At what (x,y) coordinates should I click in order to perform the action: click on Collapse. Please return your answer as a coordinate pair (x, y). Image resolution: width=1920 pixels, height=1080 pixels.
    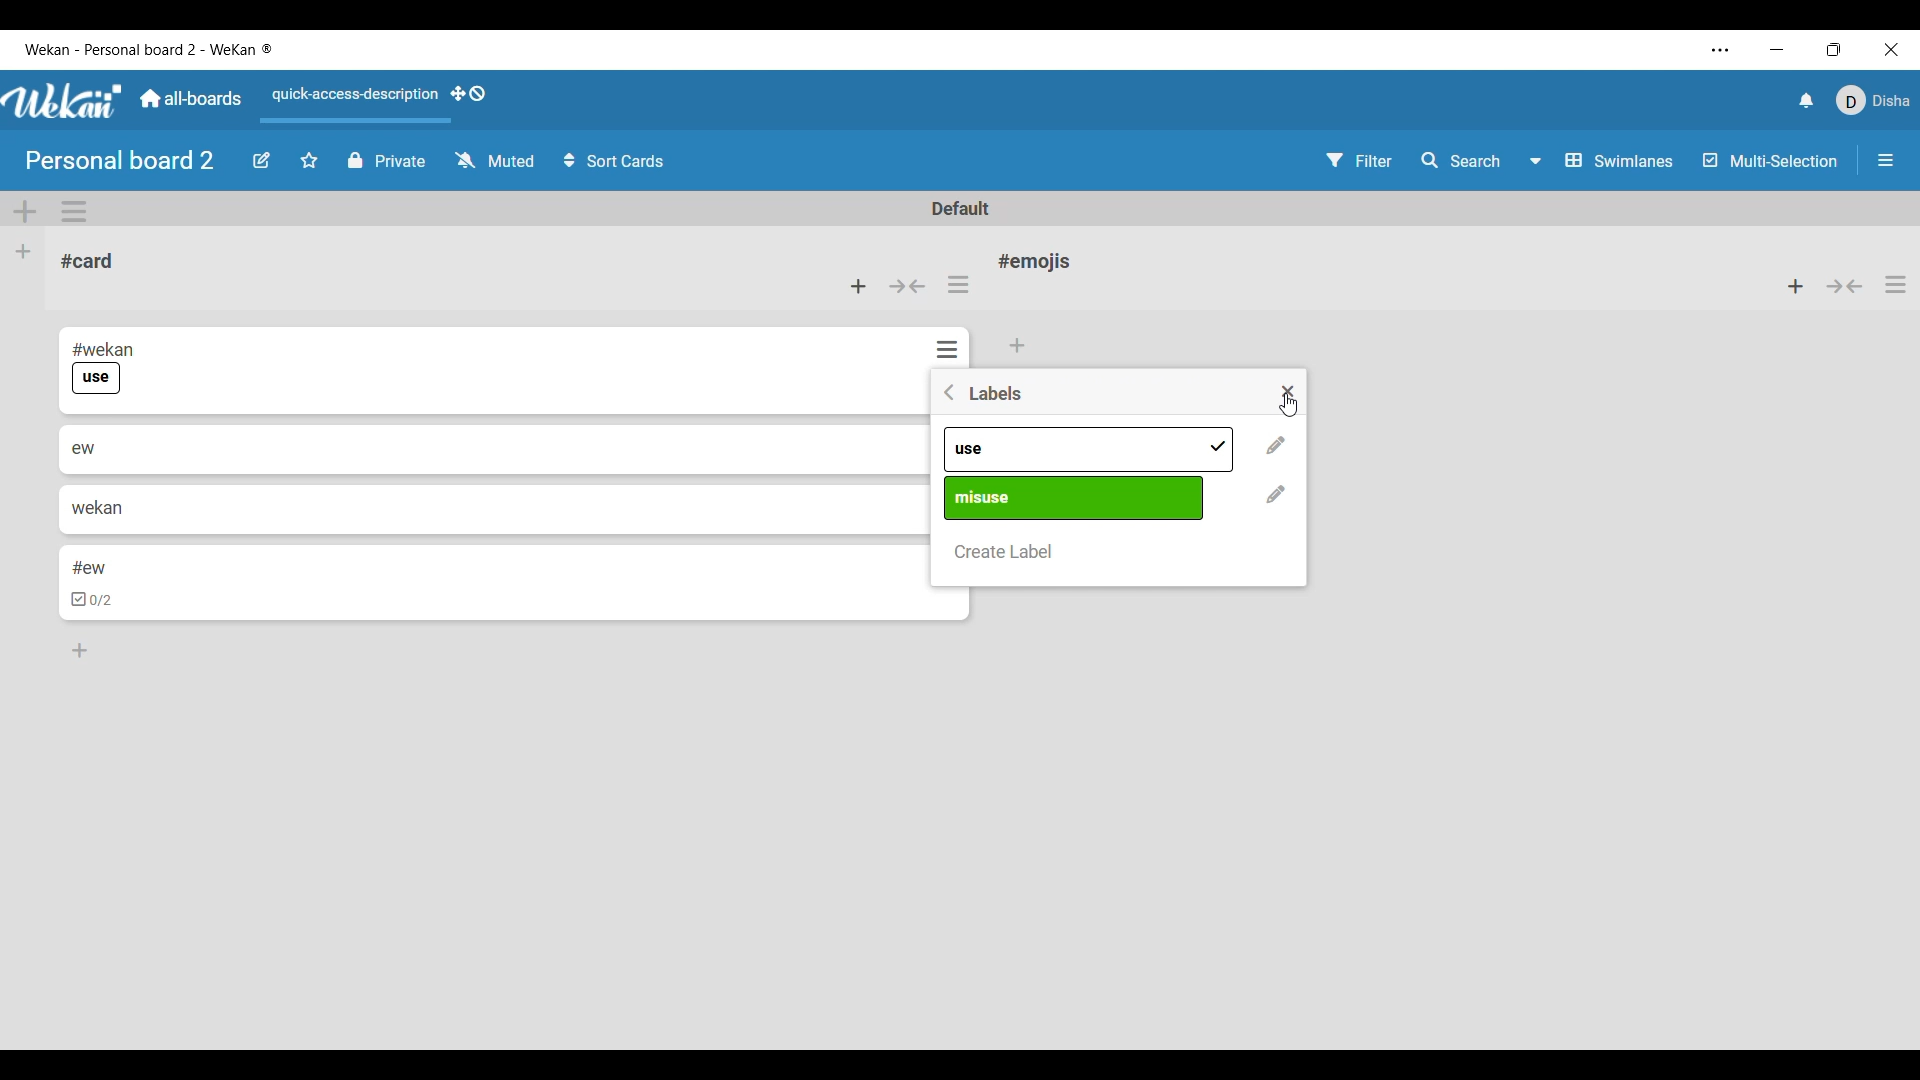
    Looking at the image, I should click on (1845, 286).